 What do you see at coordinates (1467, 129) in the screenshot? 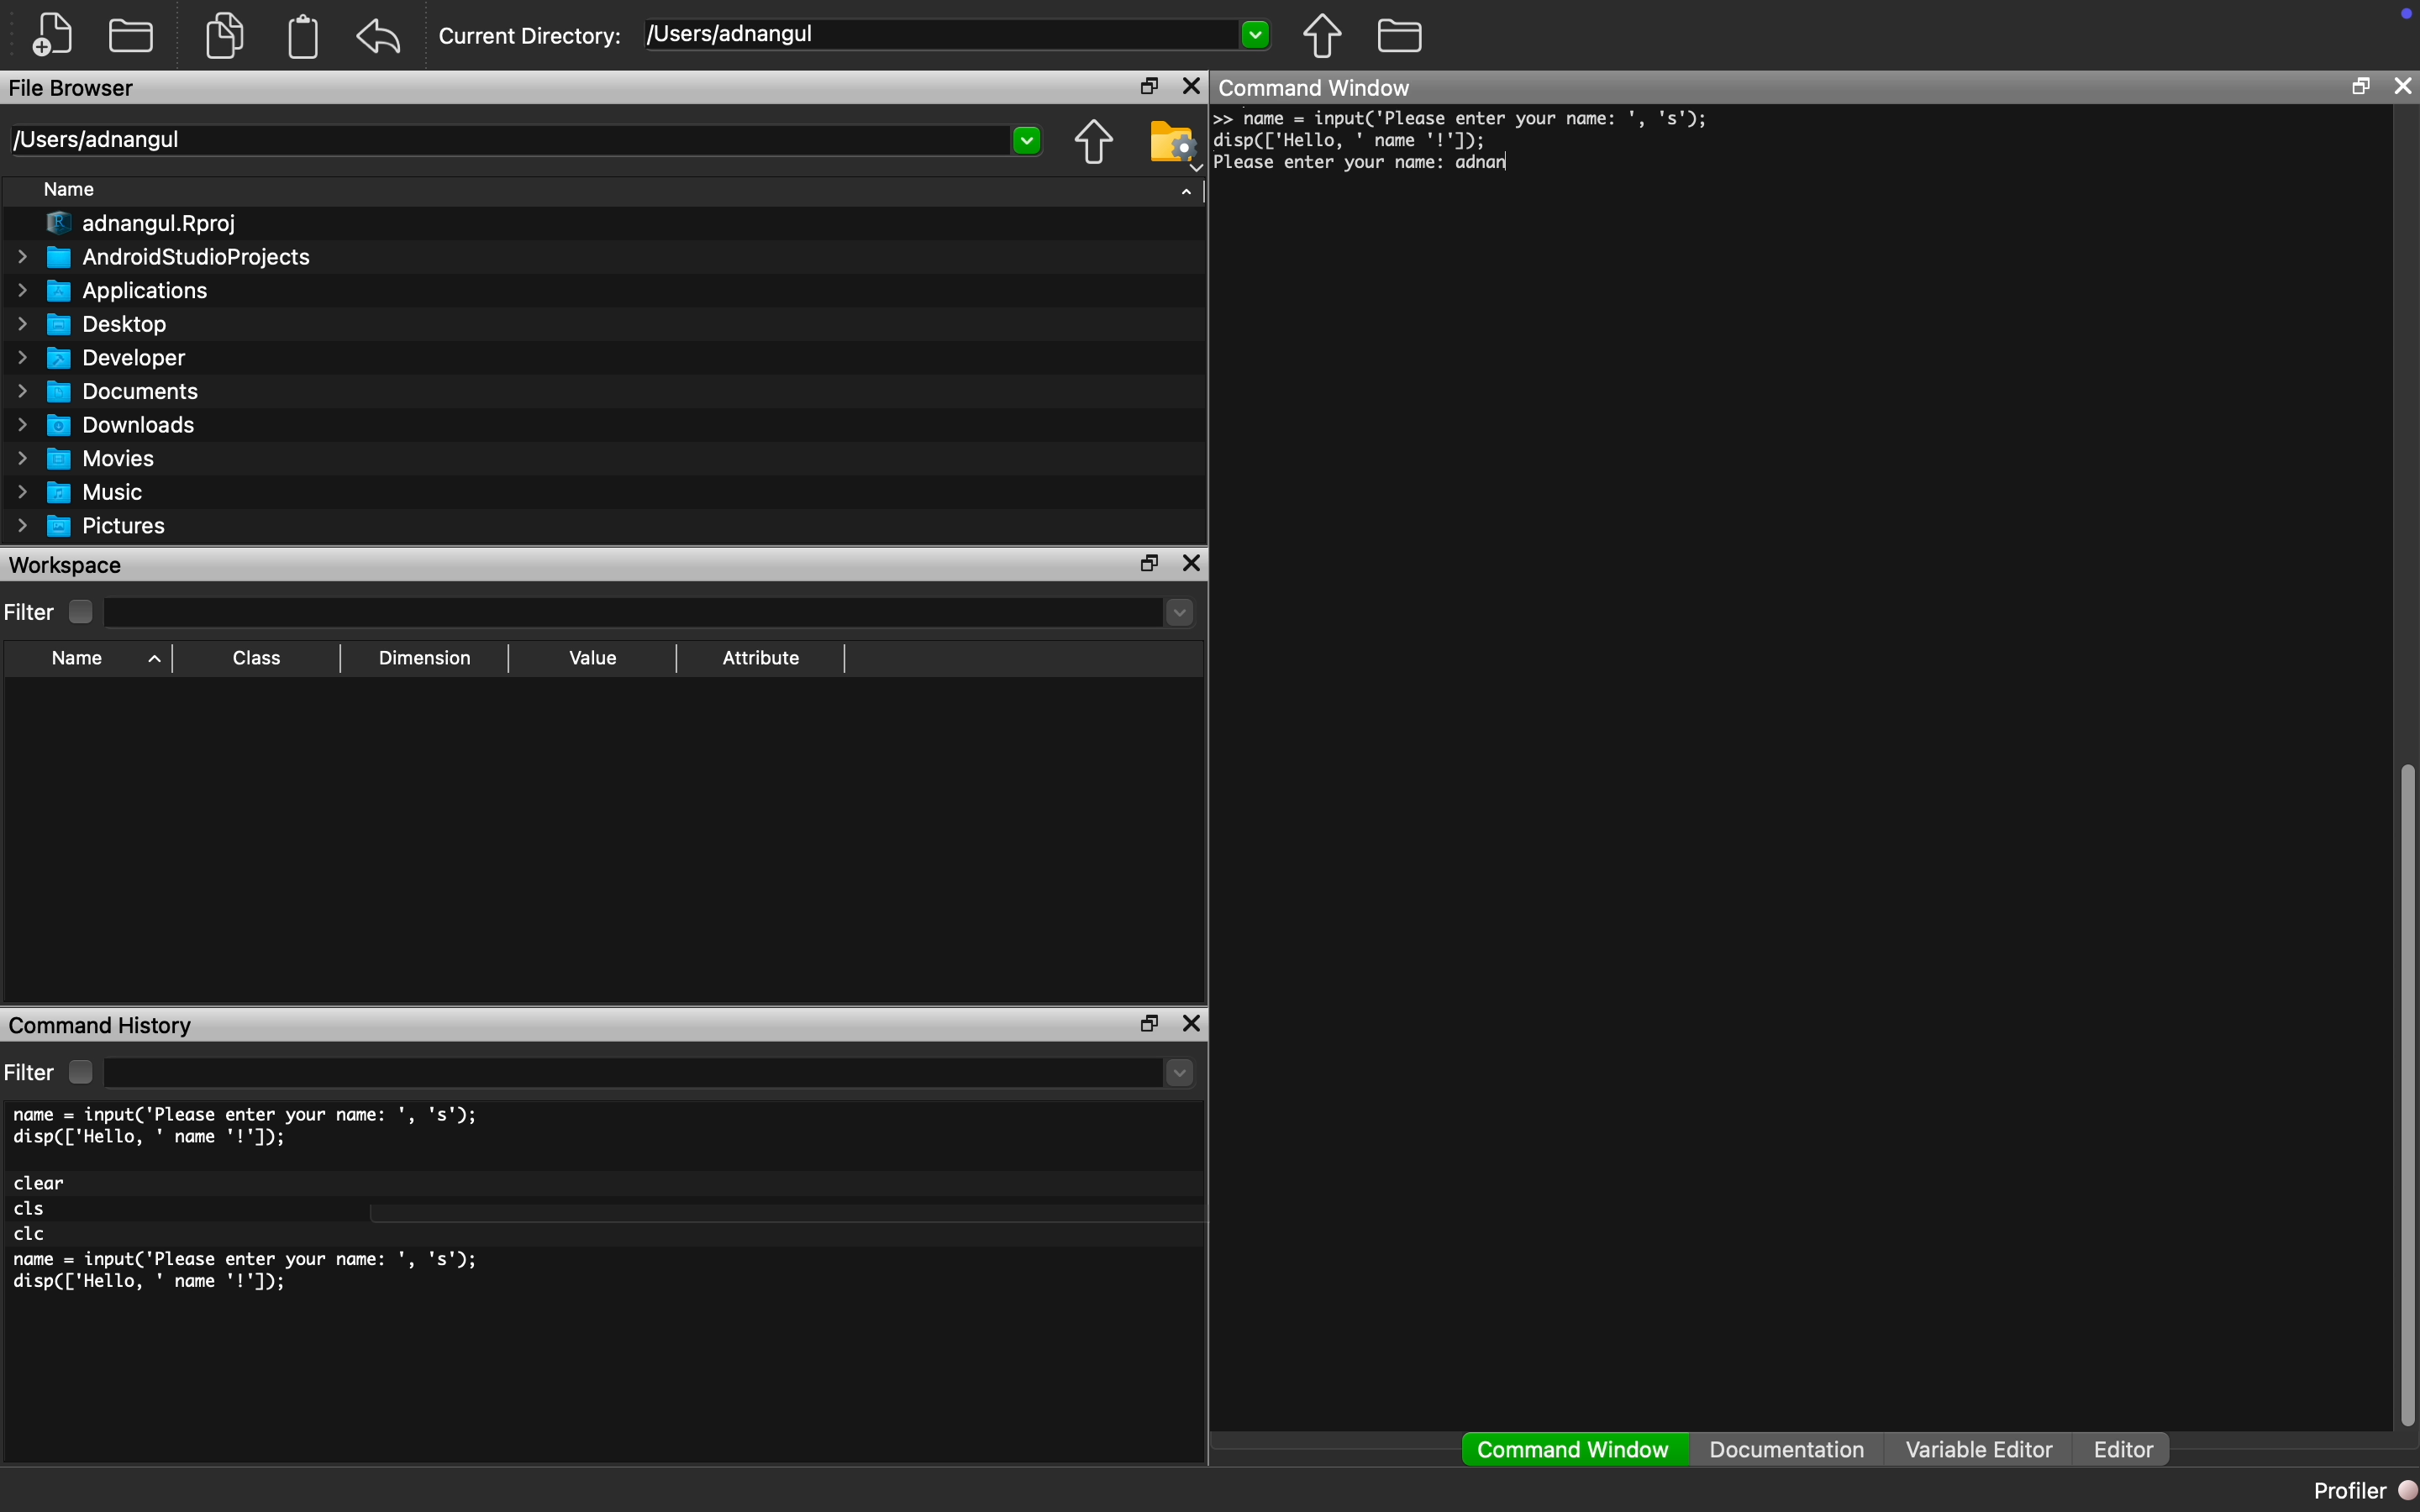
I see `yao = input('Please enter your name: ', ipl
en ([lHello. "name '!'1):` at bounding box center [1467, 129].